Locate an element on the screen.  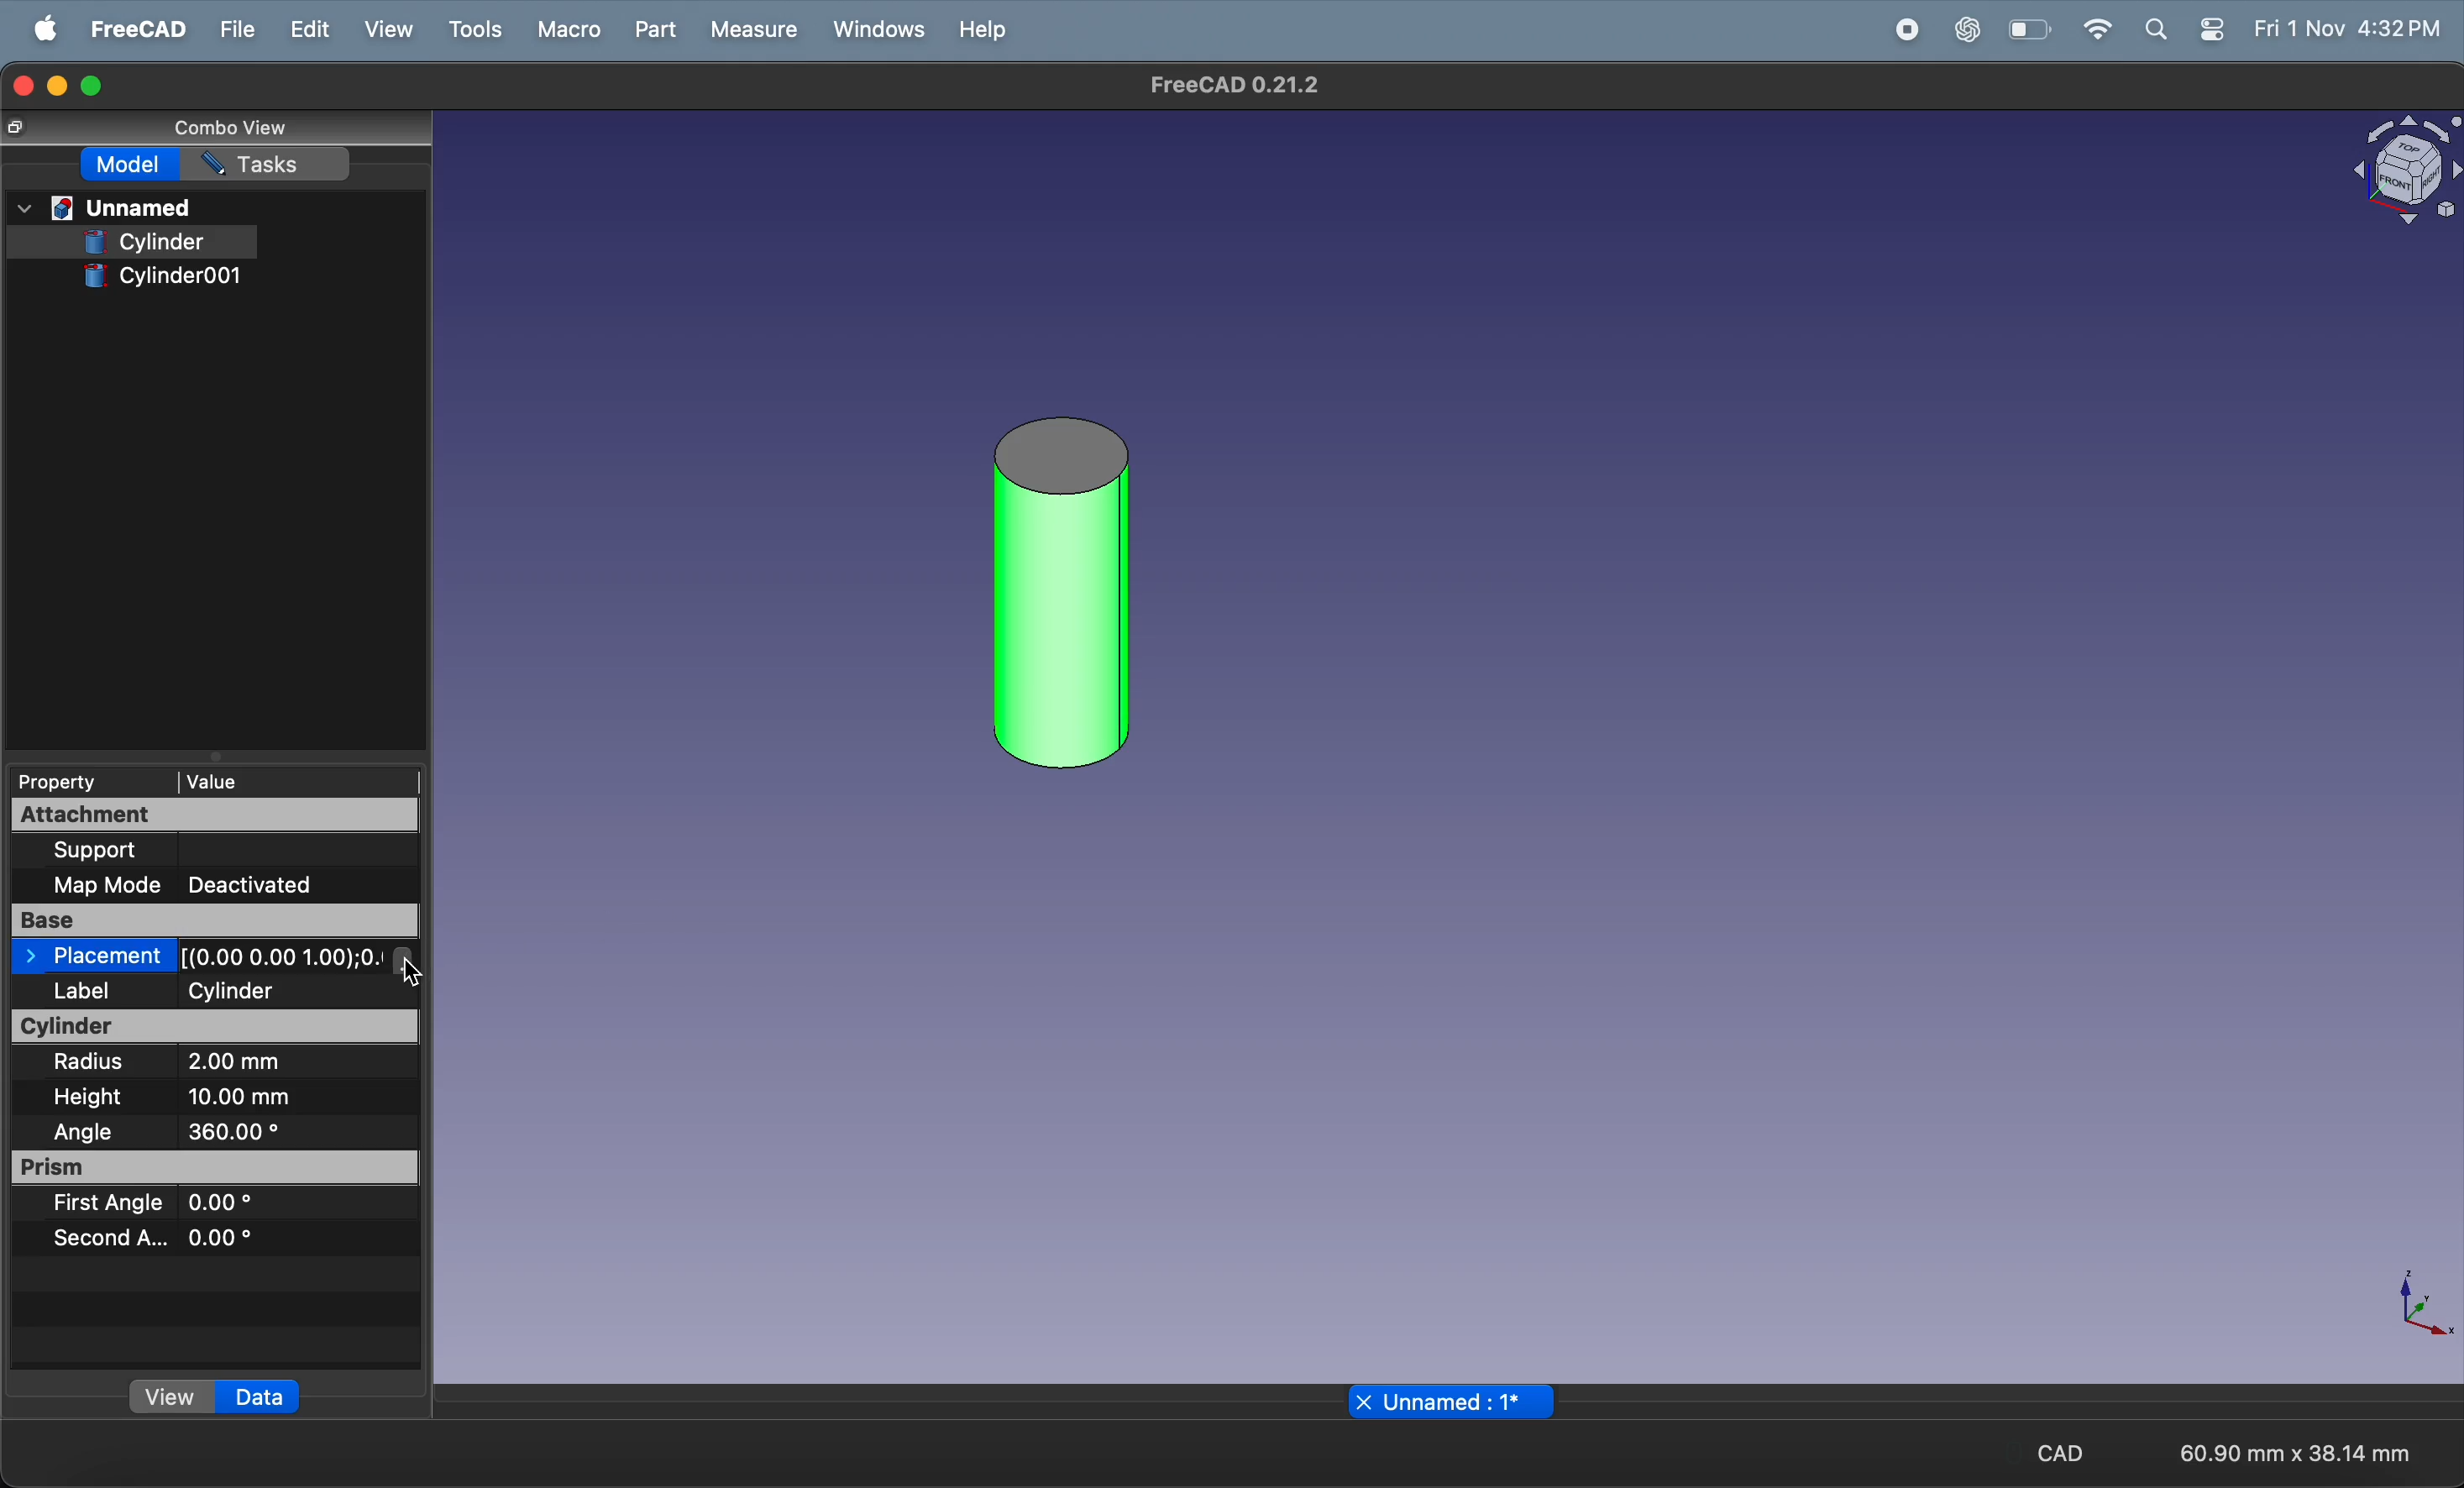
part is located at coordinates (652, 28).